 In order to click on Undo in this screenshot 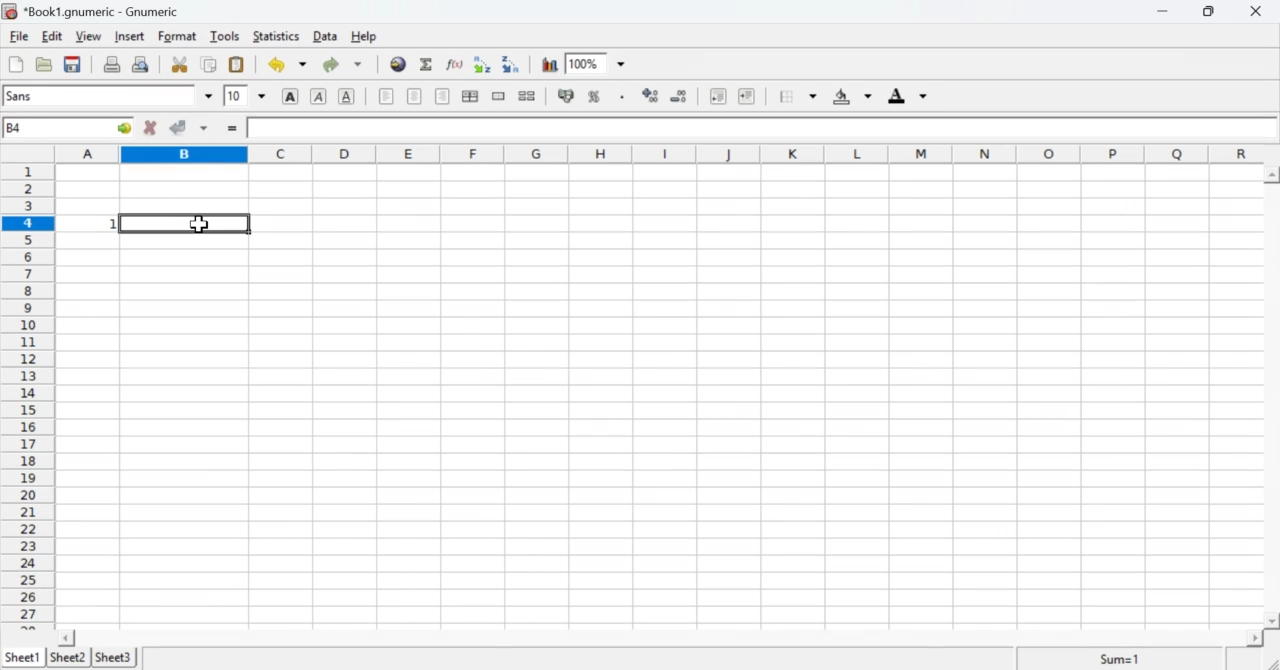, I will do `click(289, 64)`.